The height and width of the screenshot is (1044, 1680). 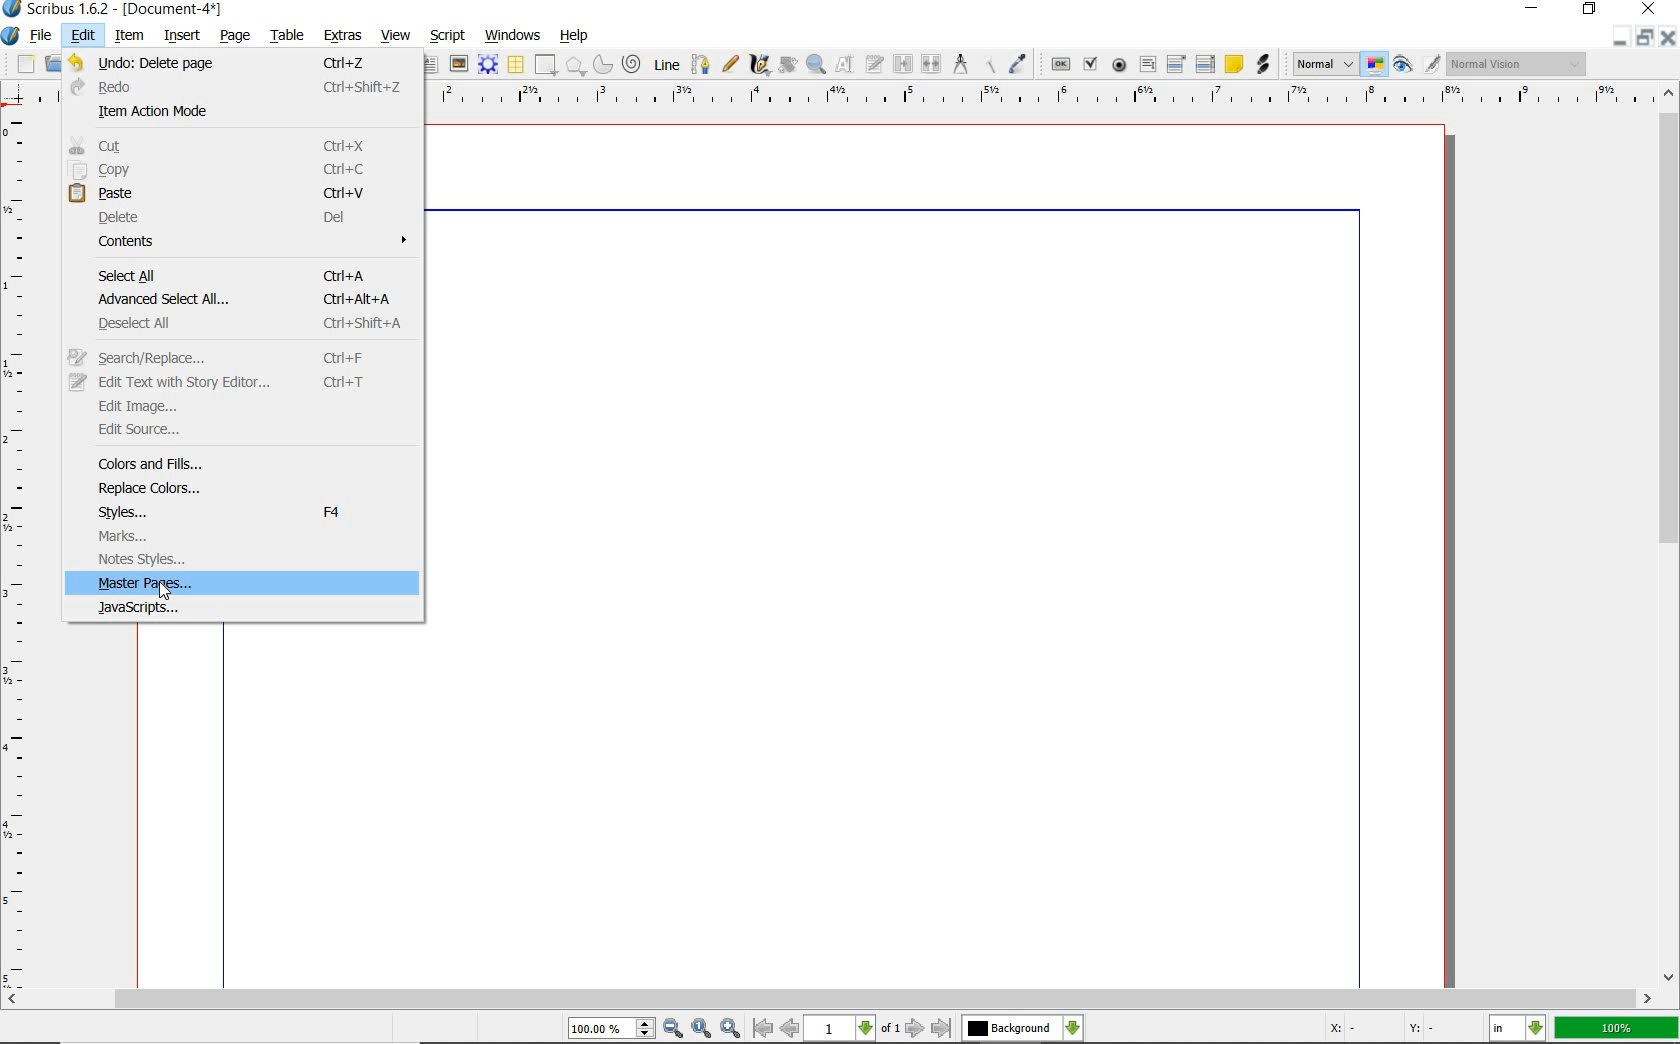 What do you see at coordinates (1233, 65) in the screenshot?
I see `text annotation` at bounding box center [1233, 65].